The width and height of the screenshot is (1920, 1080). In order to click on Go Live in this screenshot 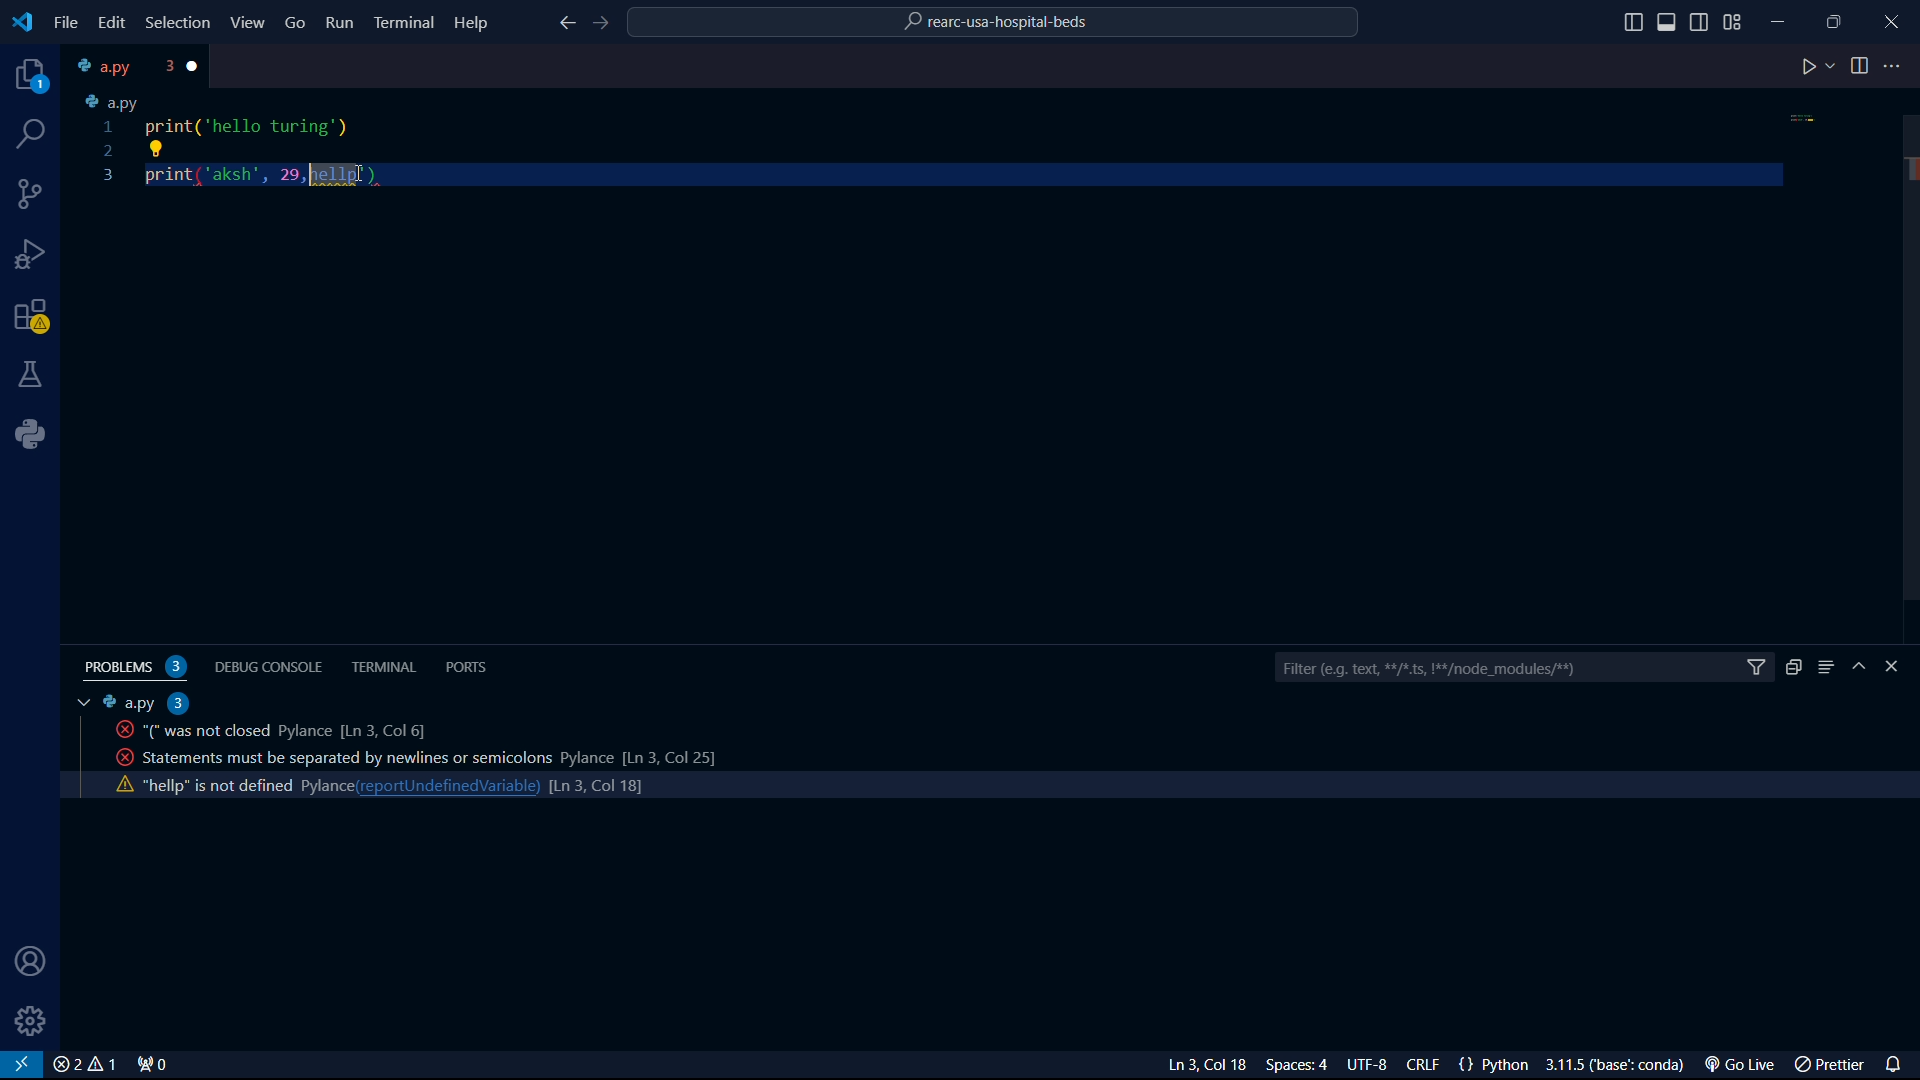, I will do `click(1745, 1065)`.